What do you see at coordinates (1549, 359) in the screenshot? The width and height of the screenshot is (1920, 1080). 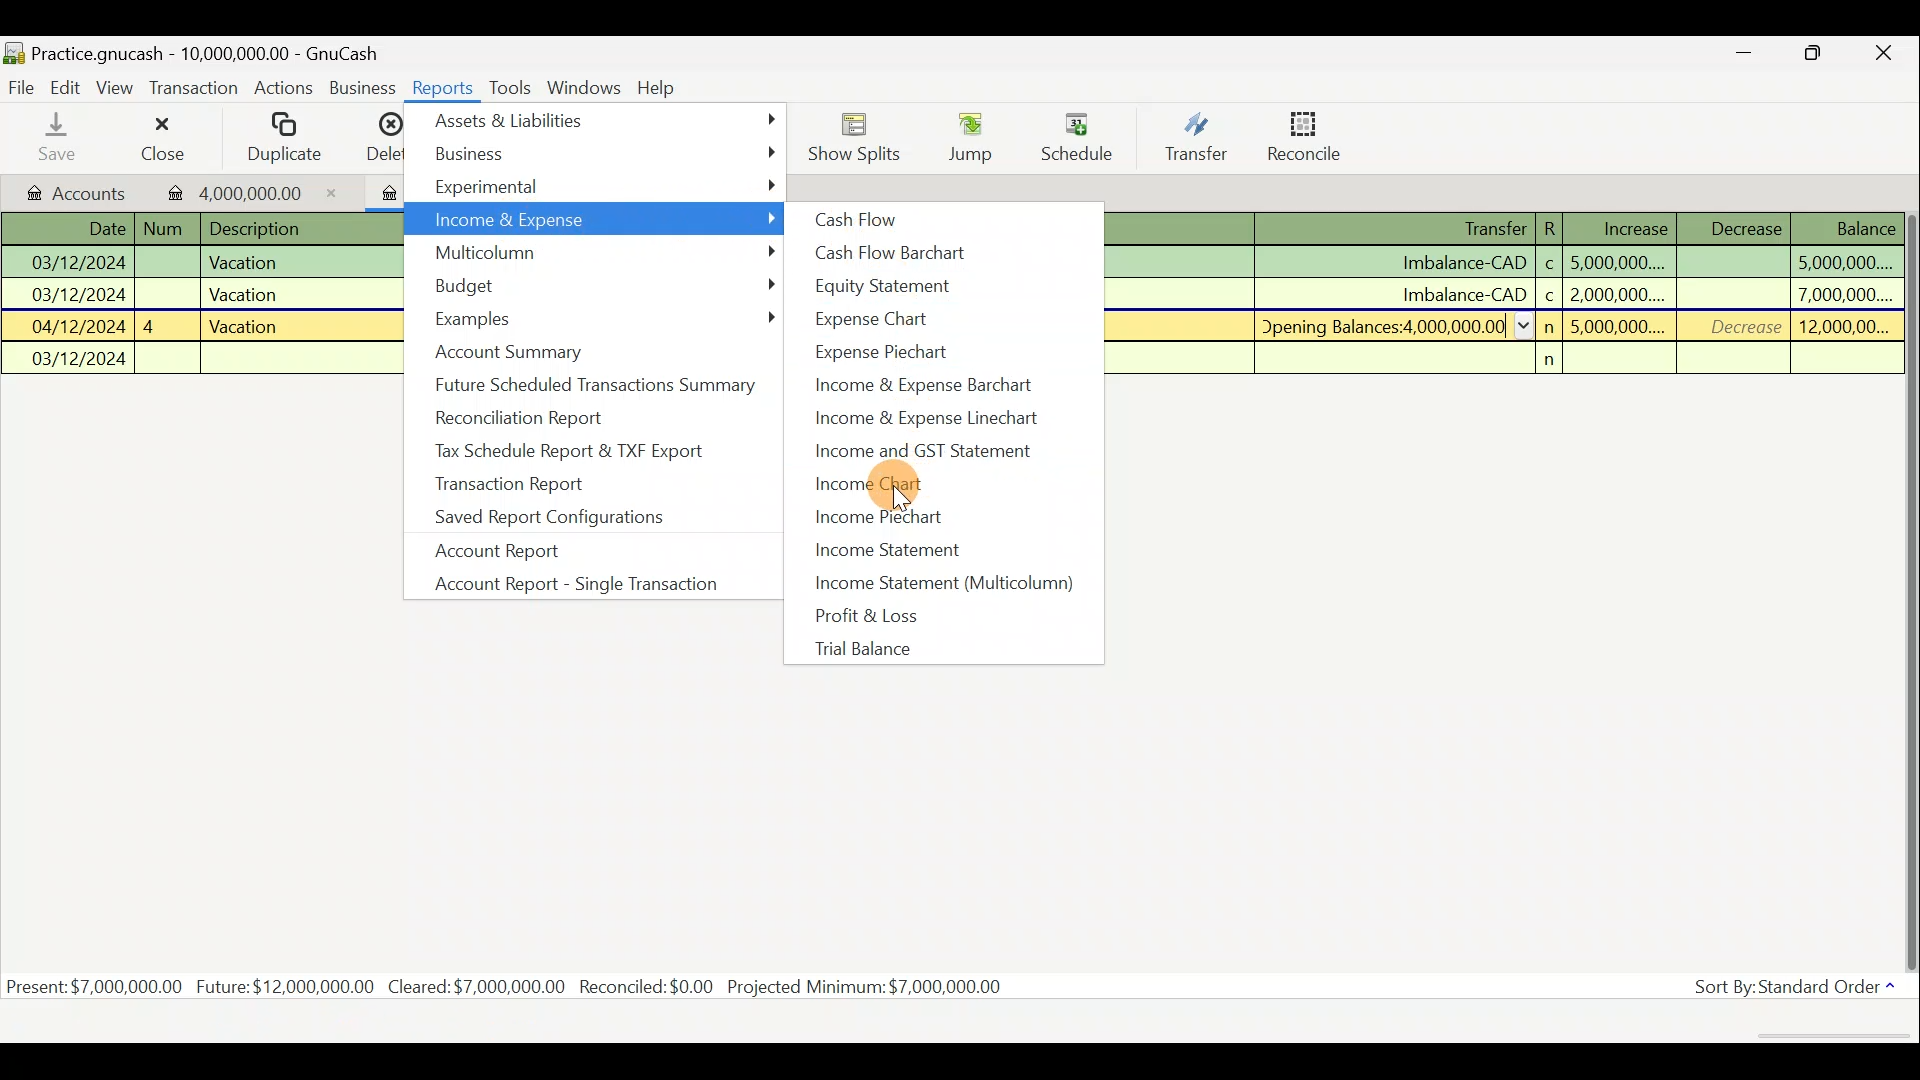 I see `n` at bounding box center [1549, 359].